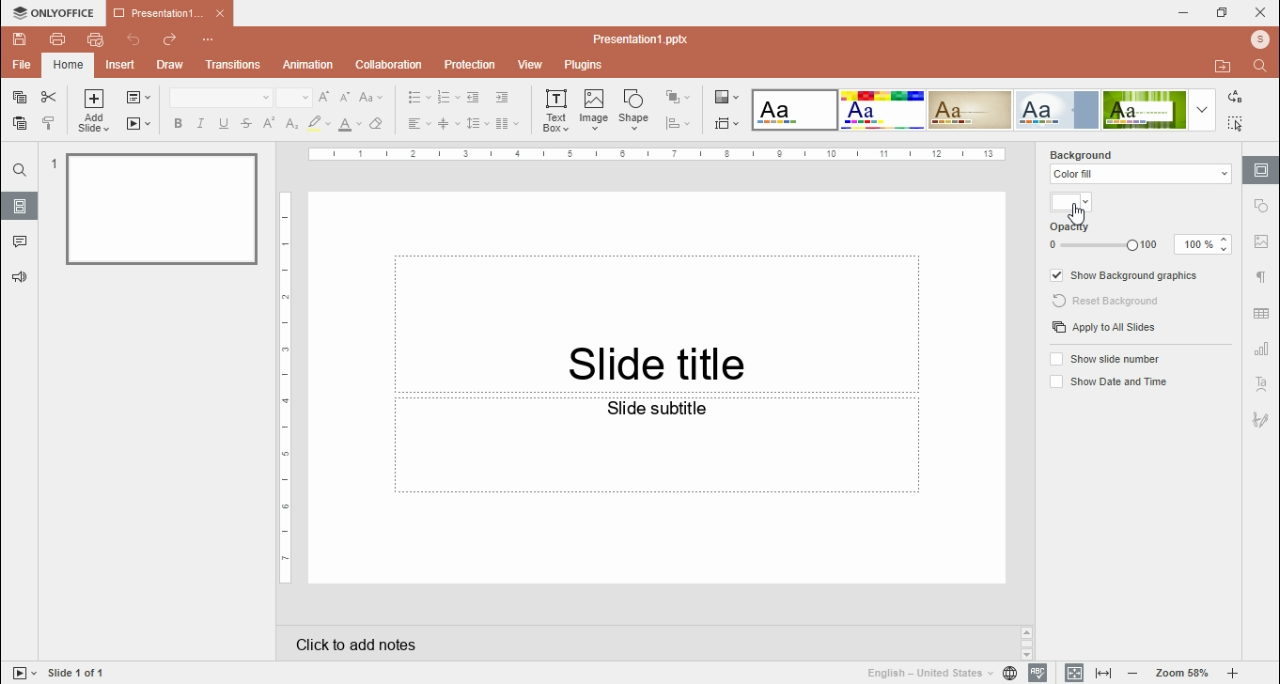  Describe the element at coordinates (95, 39) in the screenshot. I see `quick print` at that location.